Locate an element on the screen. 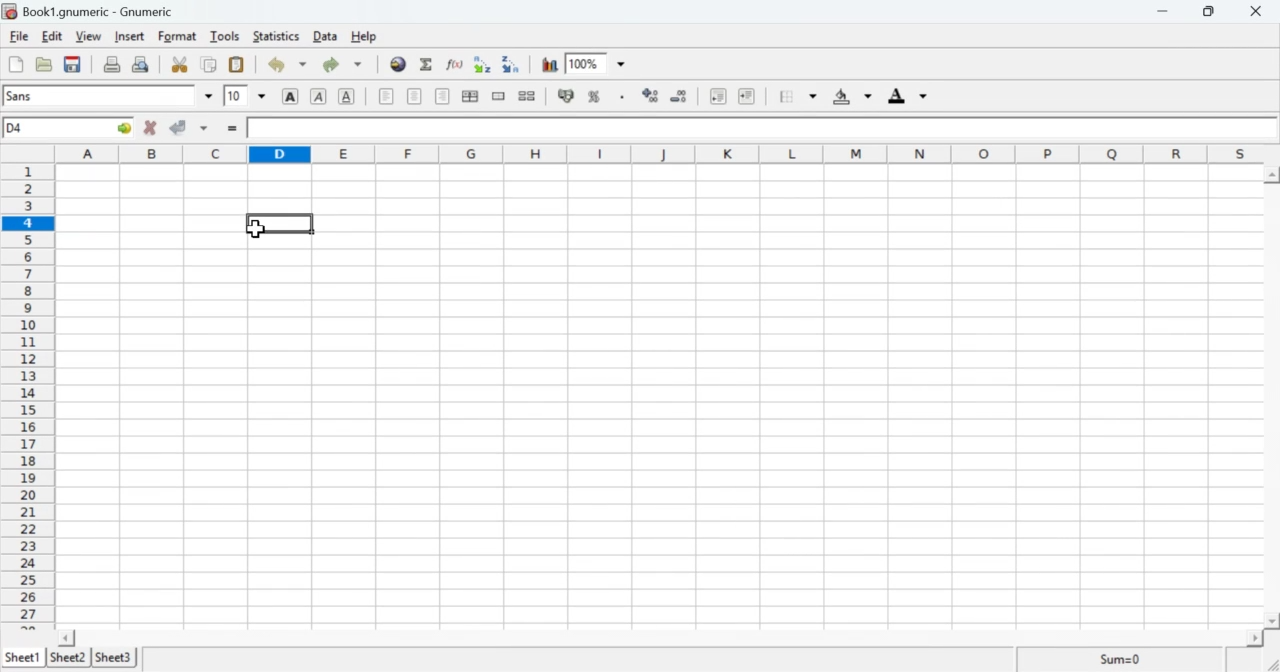 The width and height of the screenshot is (1280, 672). Insert is located at coordinates (130, 36).